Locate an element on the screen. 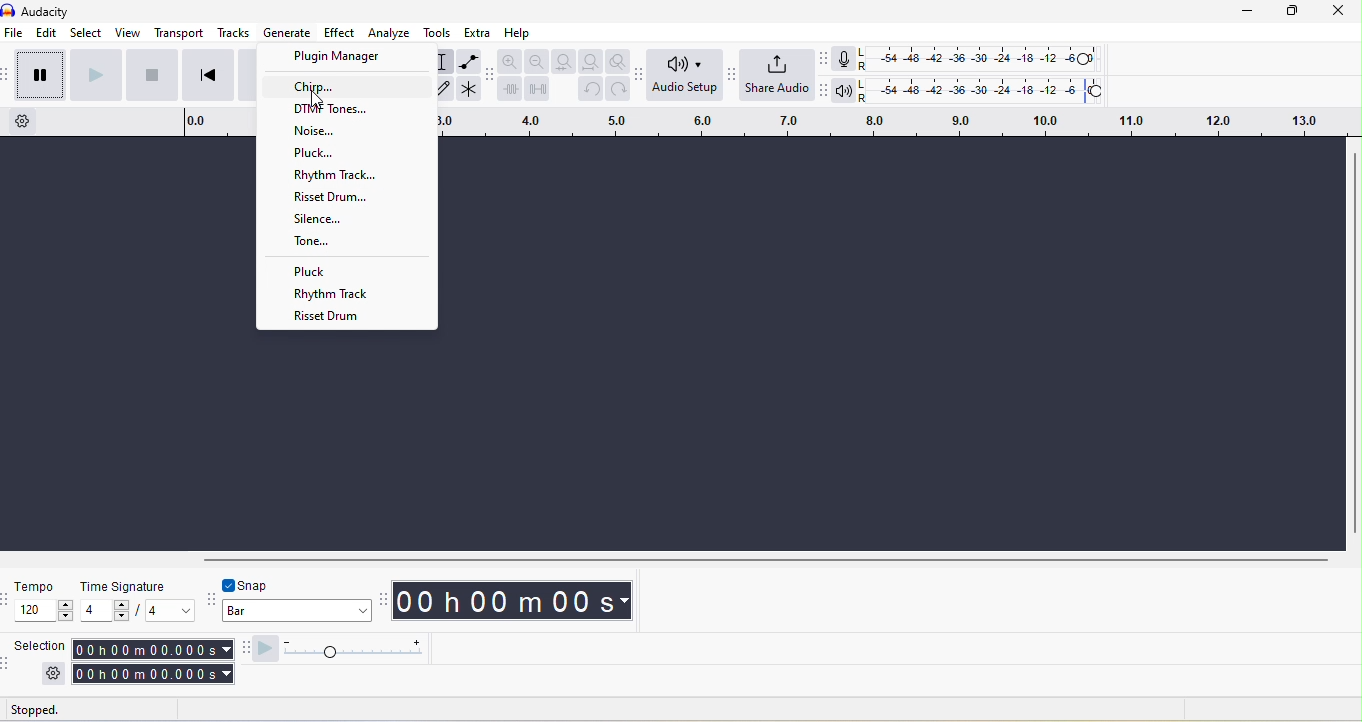 The width and height of the screenshot is (1362, 722). horizontal scroll bar is located at coordinates (765, 558).